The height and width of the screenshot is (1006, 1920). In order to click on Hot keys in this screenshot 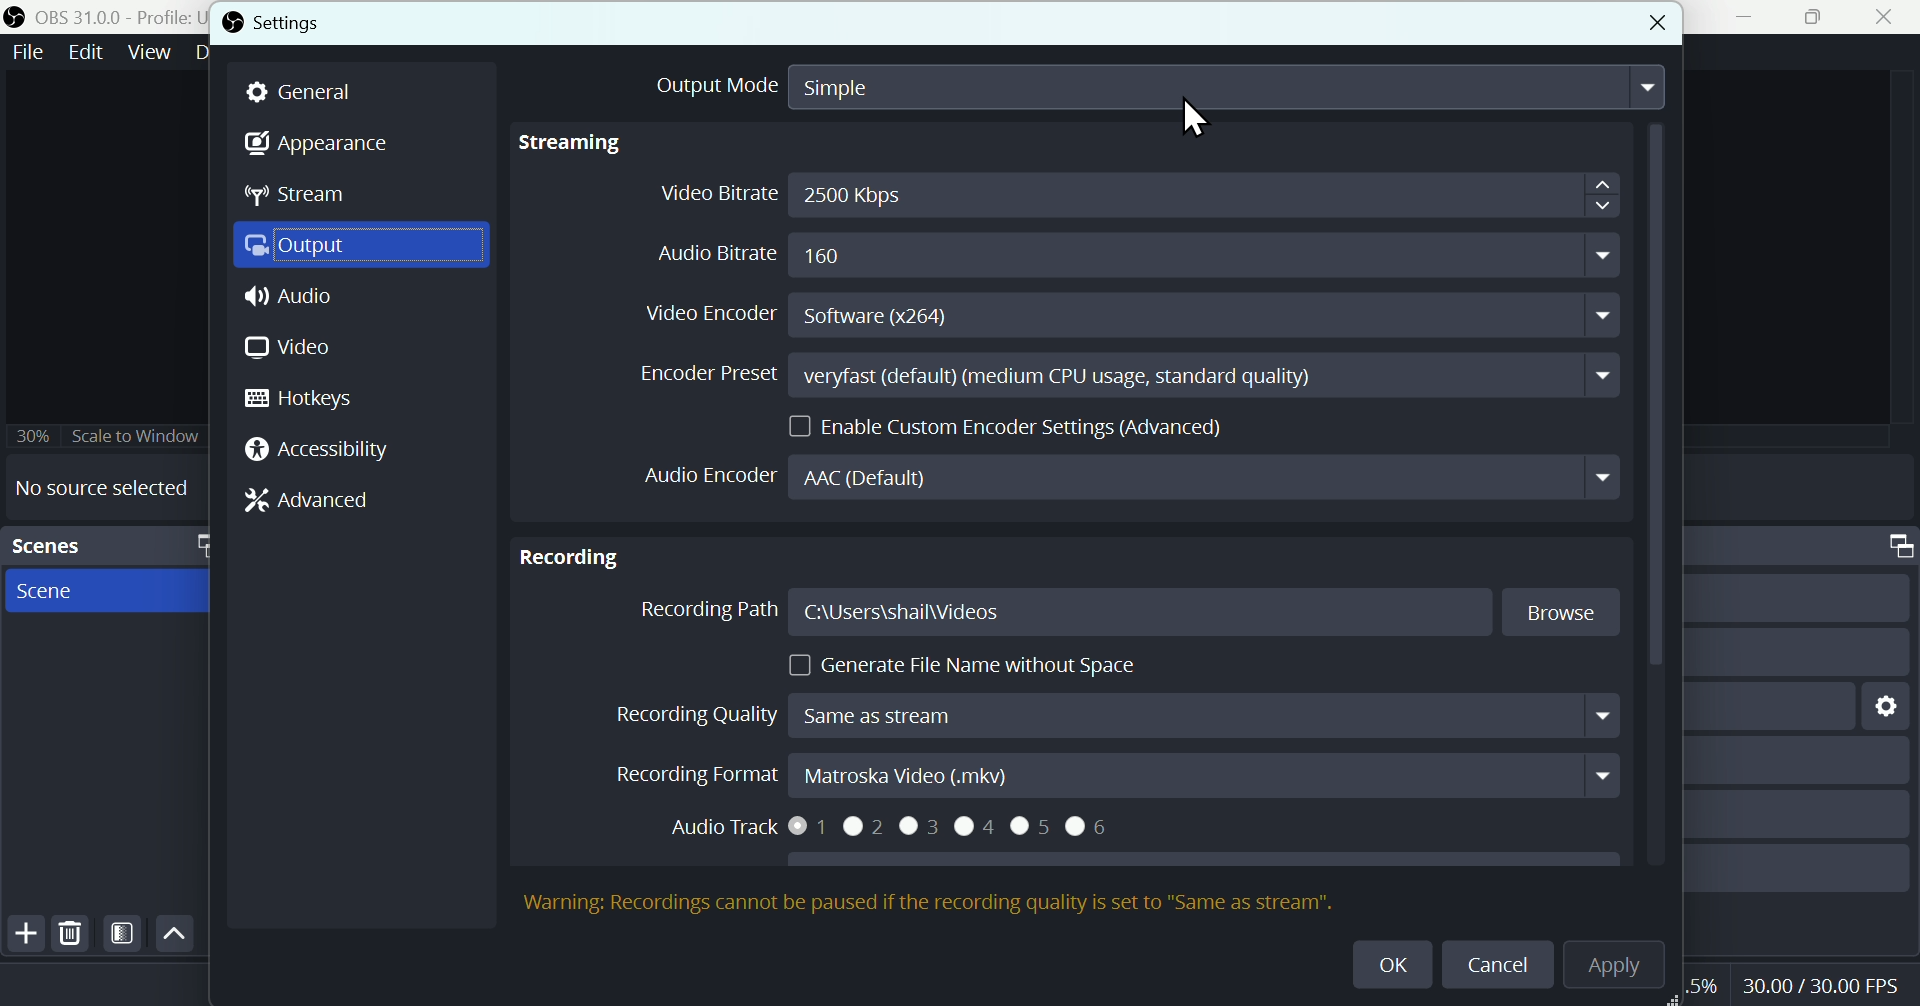, I will do `click(312, 399)`.